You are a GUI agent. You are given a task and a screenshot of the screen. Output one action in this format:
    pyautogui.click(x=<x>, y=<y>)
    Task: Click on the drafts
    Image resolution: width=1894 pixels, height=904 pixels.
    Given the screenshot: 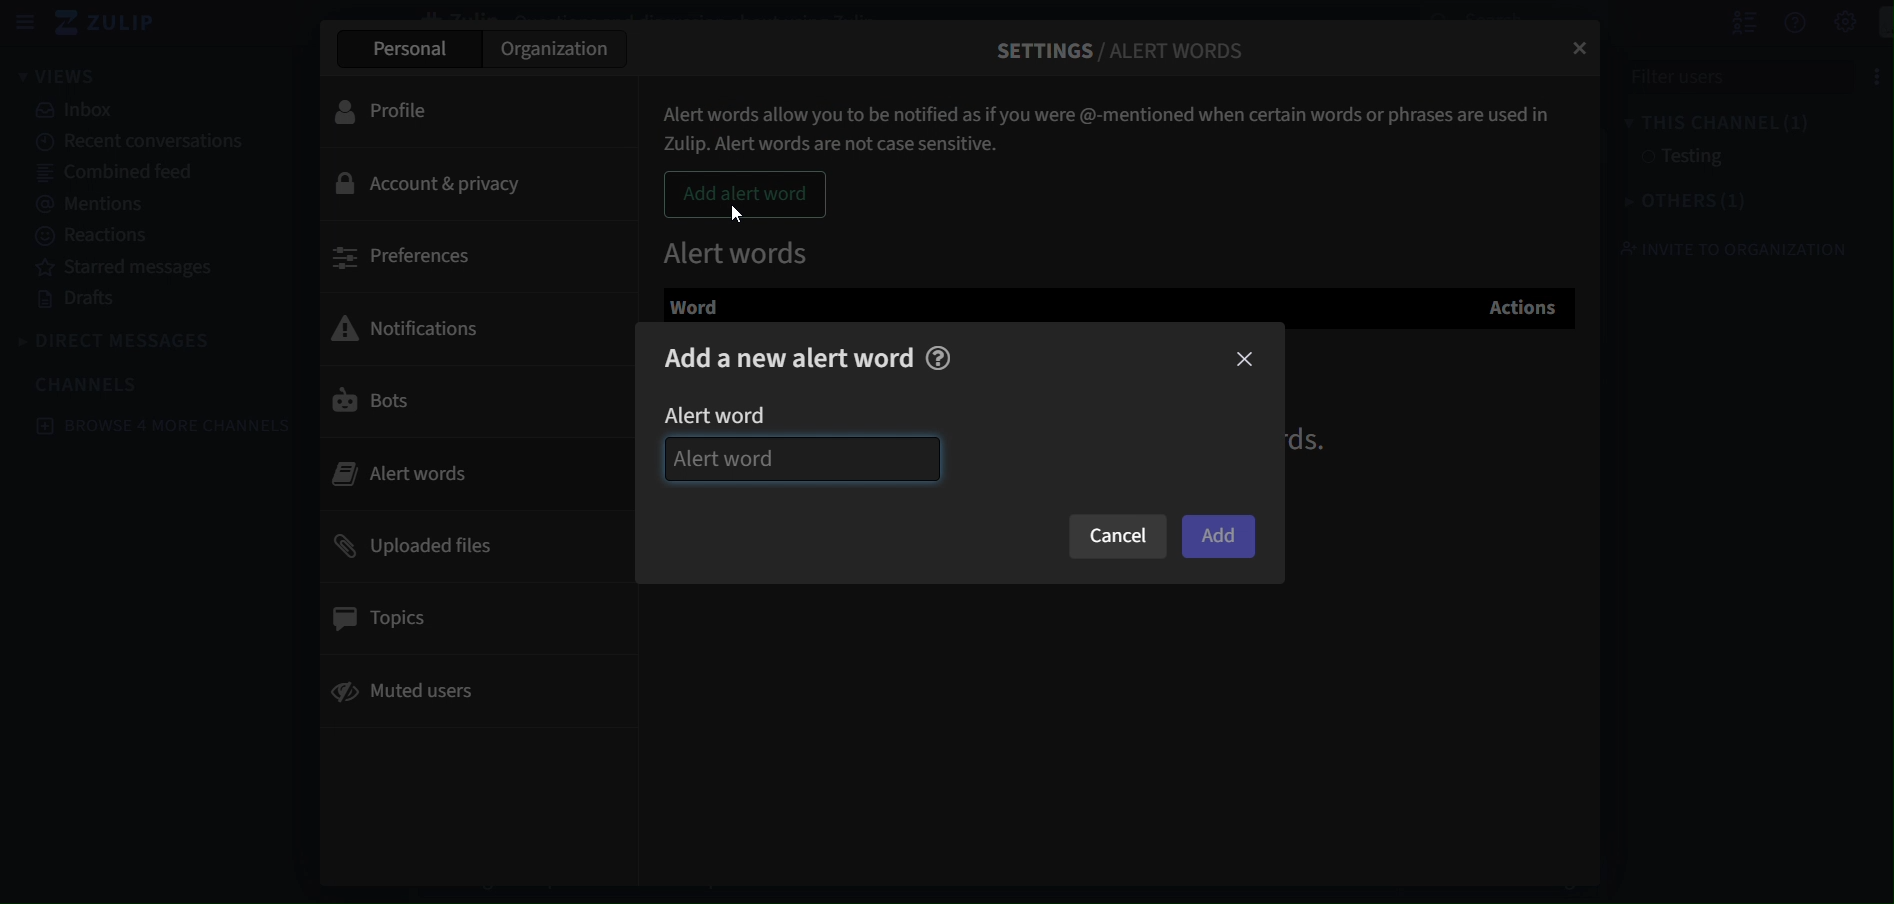 What is the action you would take?
    pyautogui.click(x=86, y=302)
    